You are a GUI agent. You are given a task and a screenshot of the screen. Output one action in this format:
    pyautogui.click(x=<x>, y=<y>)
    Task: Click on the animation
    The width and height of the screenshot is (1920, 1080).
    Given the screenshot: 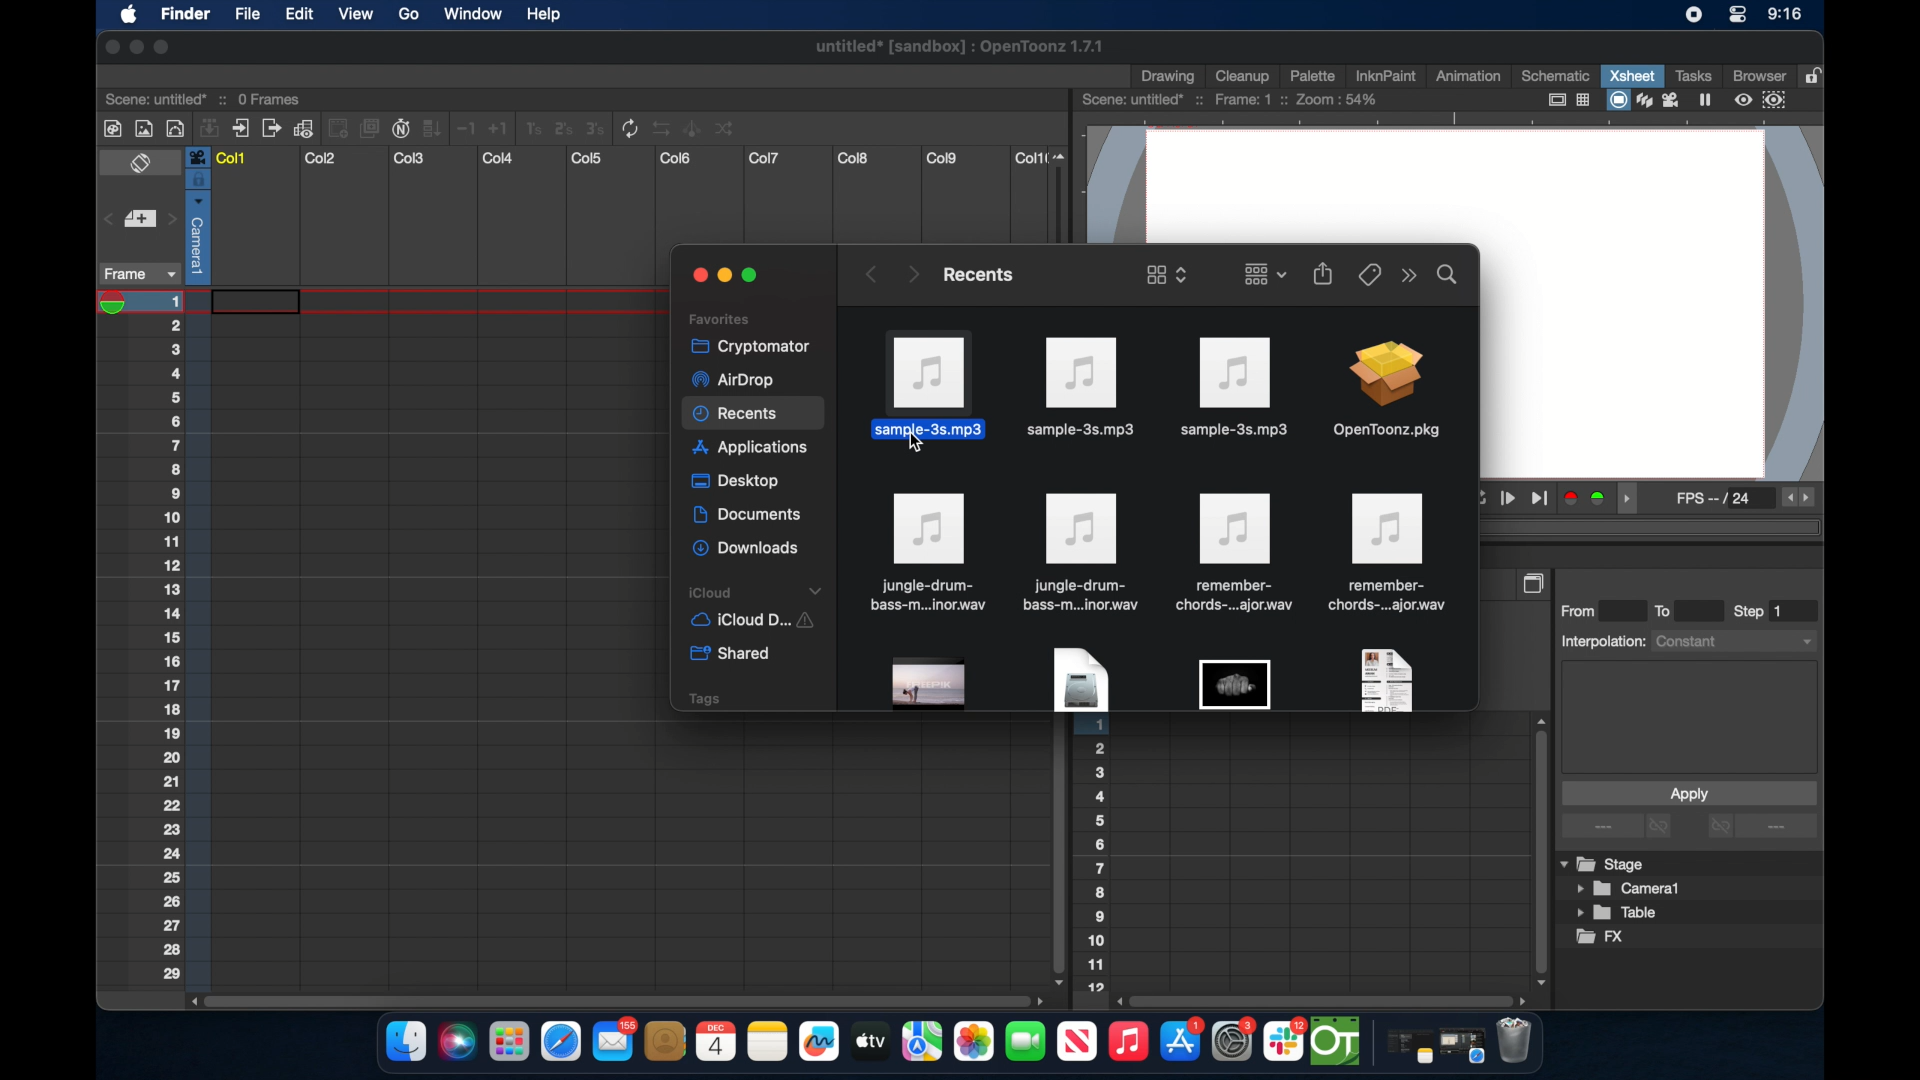 What is the action you would take?
    pyautogui.click(x=1469, y=77)
    